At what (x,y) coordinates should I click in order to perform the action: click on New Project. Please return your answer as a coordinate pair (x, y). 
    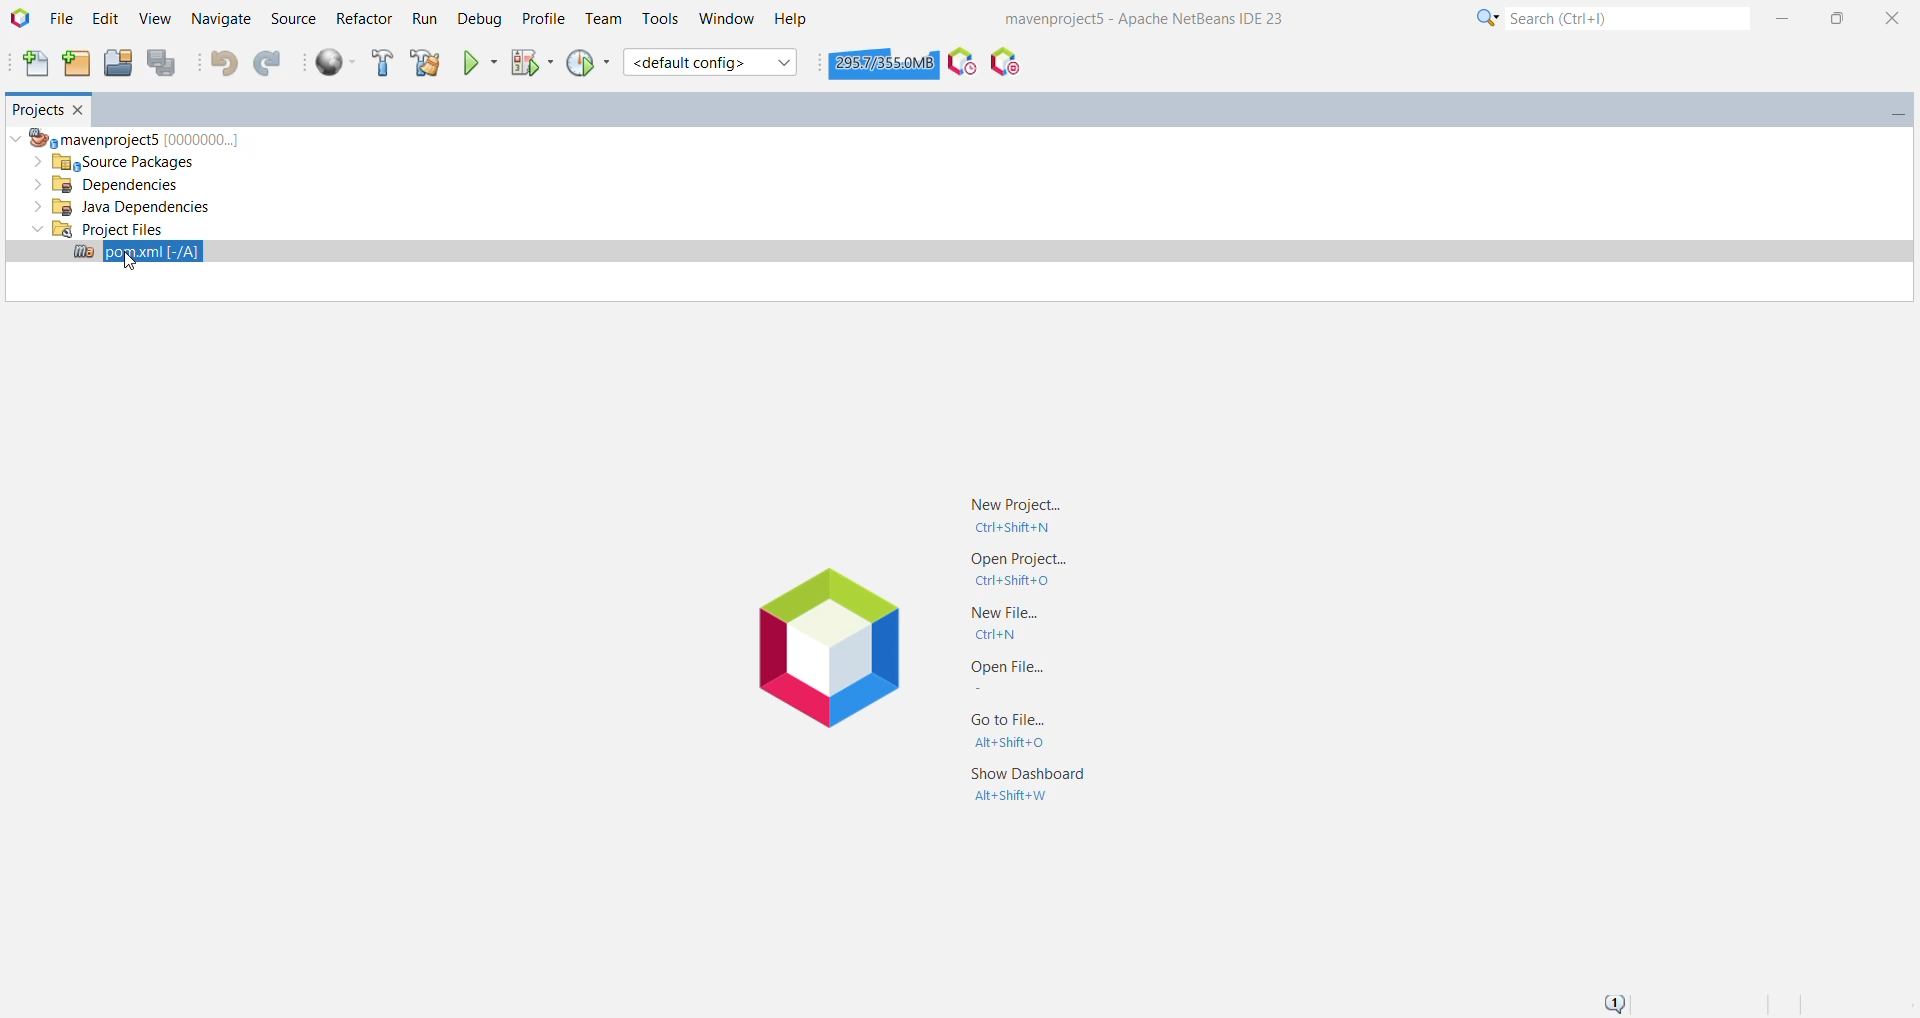
    Looking at the image, I should click on (78, 64).